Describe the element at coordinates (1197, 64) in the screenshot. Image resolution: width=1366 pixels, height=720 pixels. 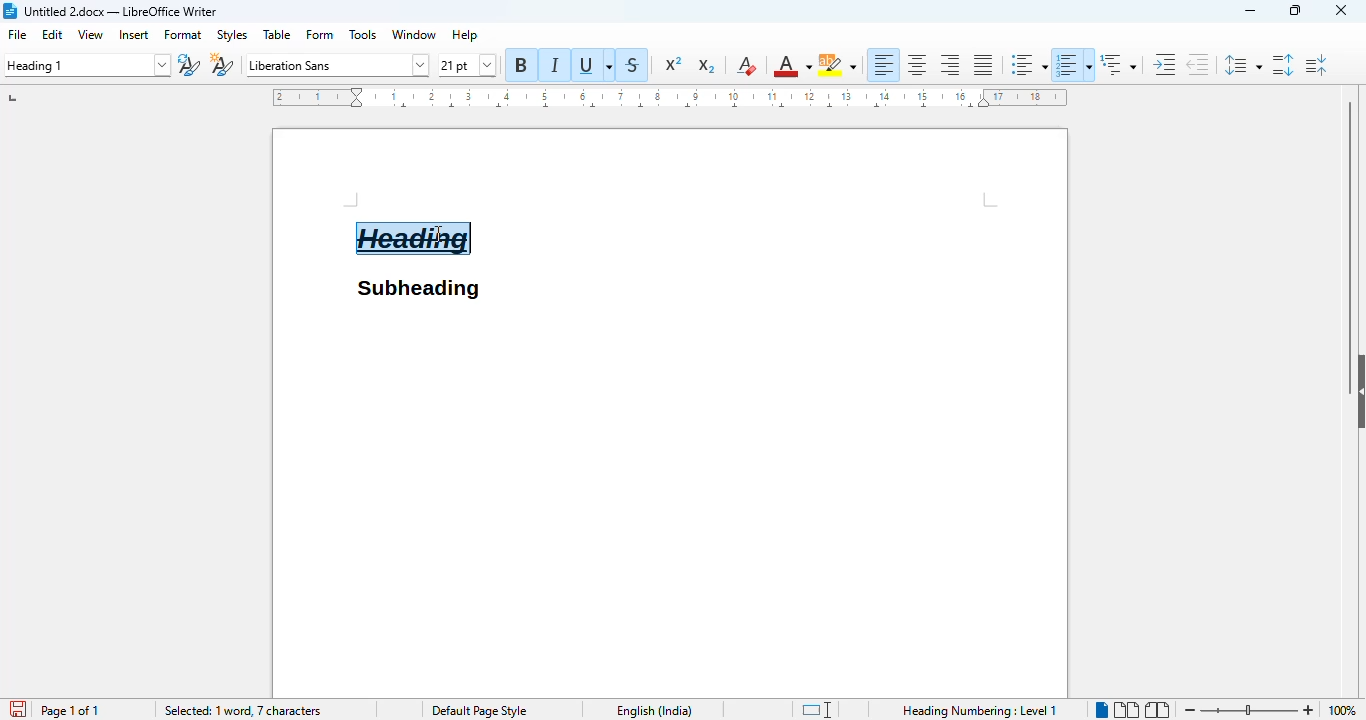
I see `decrease indent` at that location.